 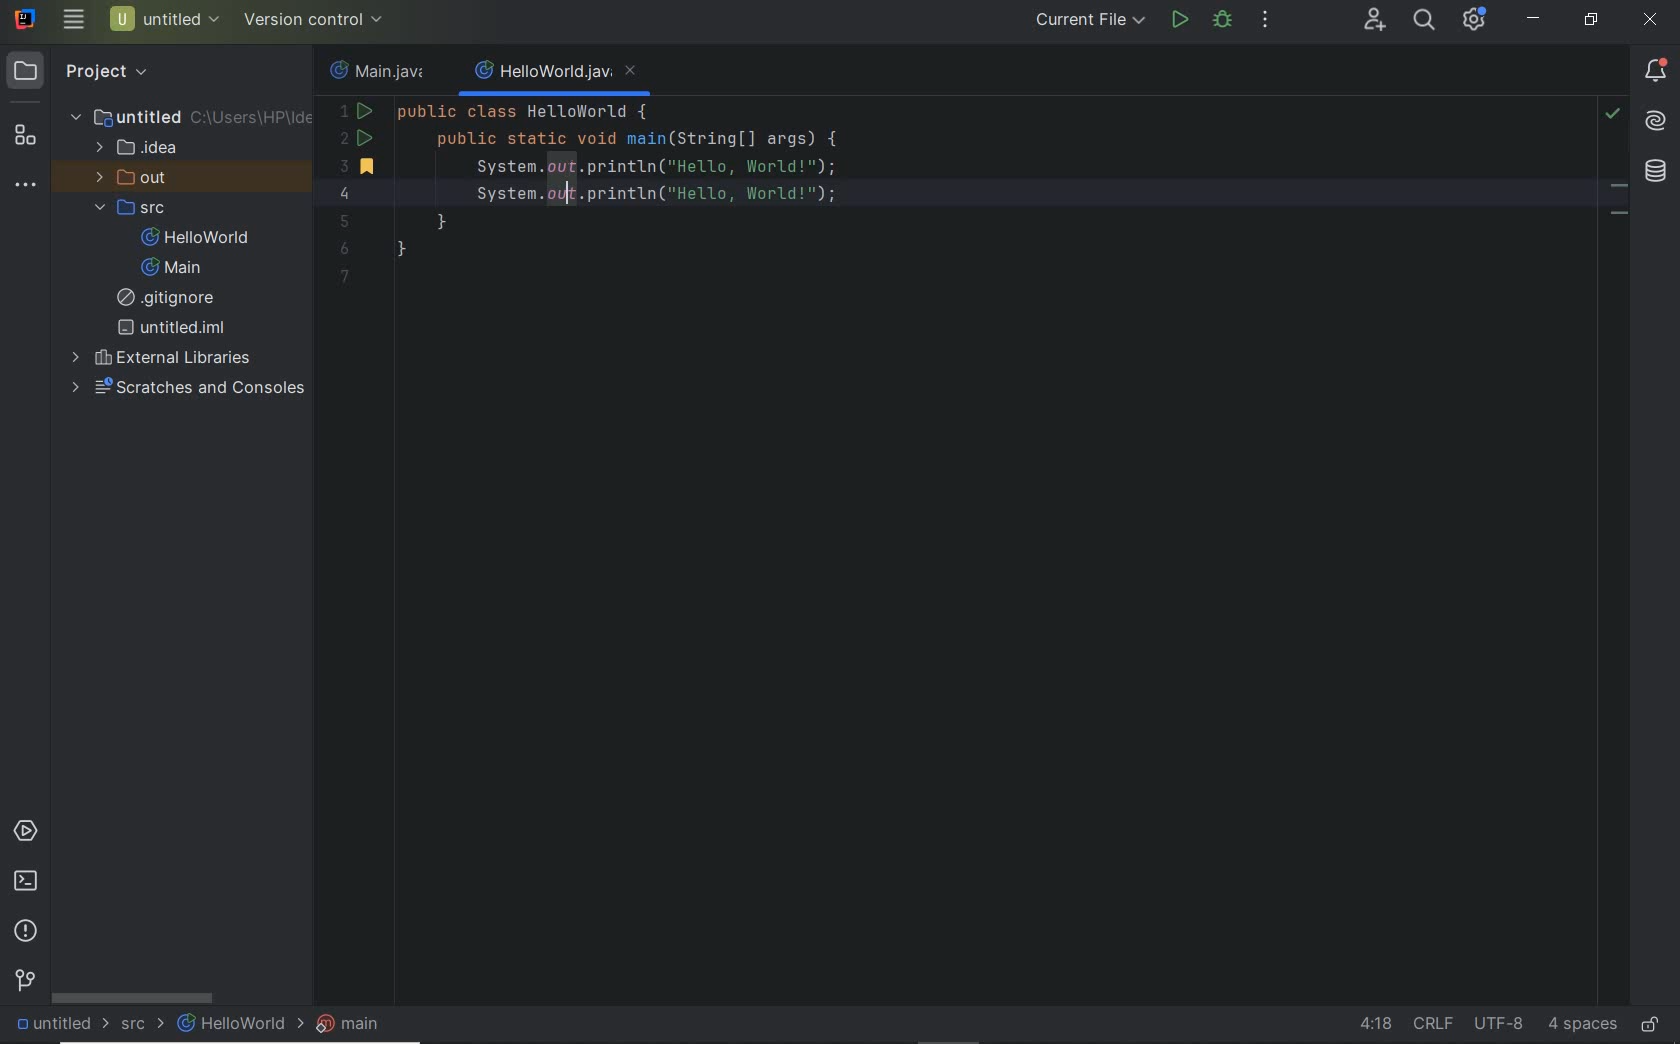 I want to click on services, so click(x=26, y=832).